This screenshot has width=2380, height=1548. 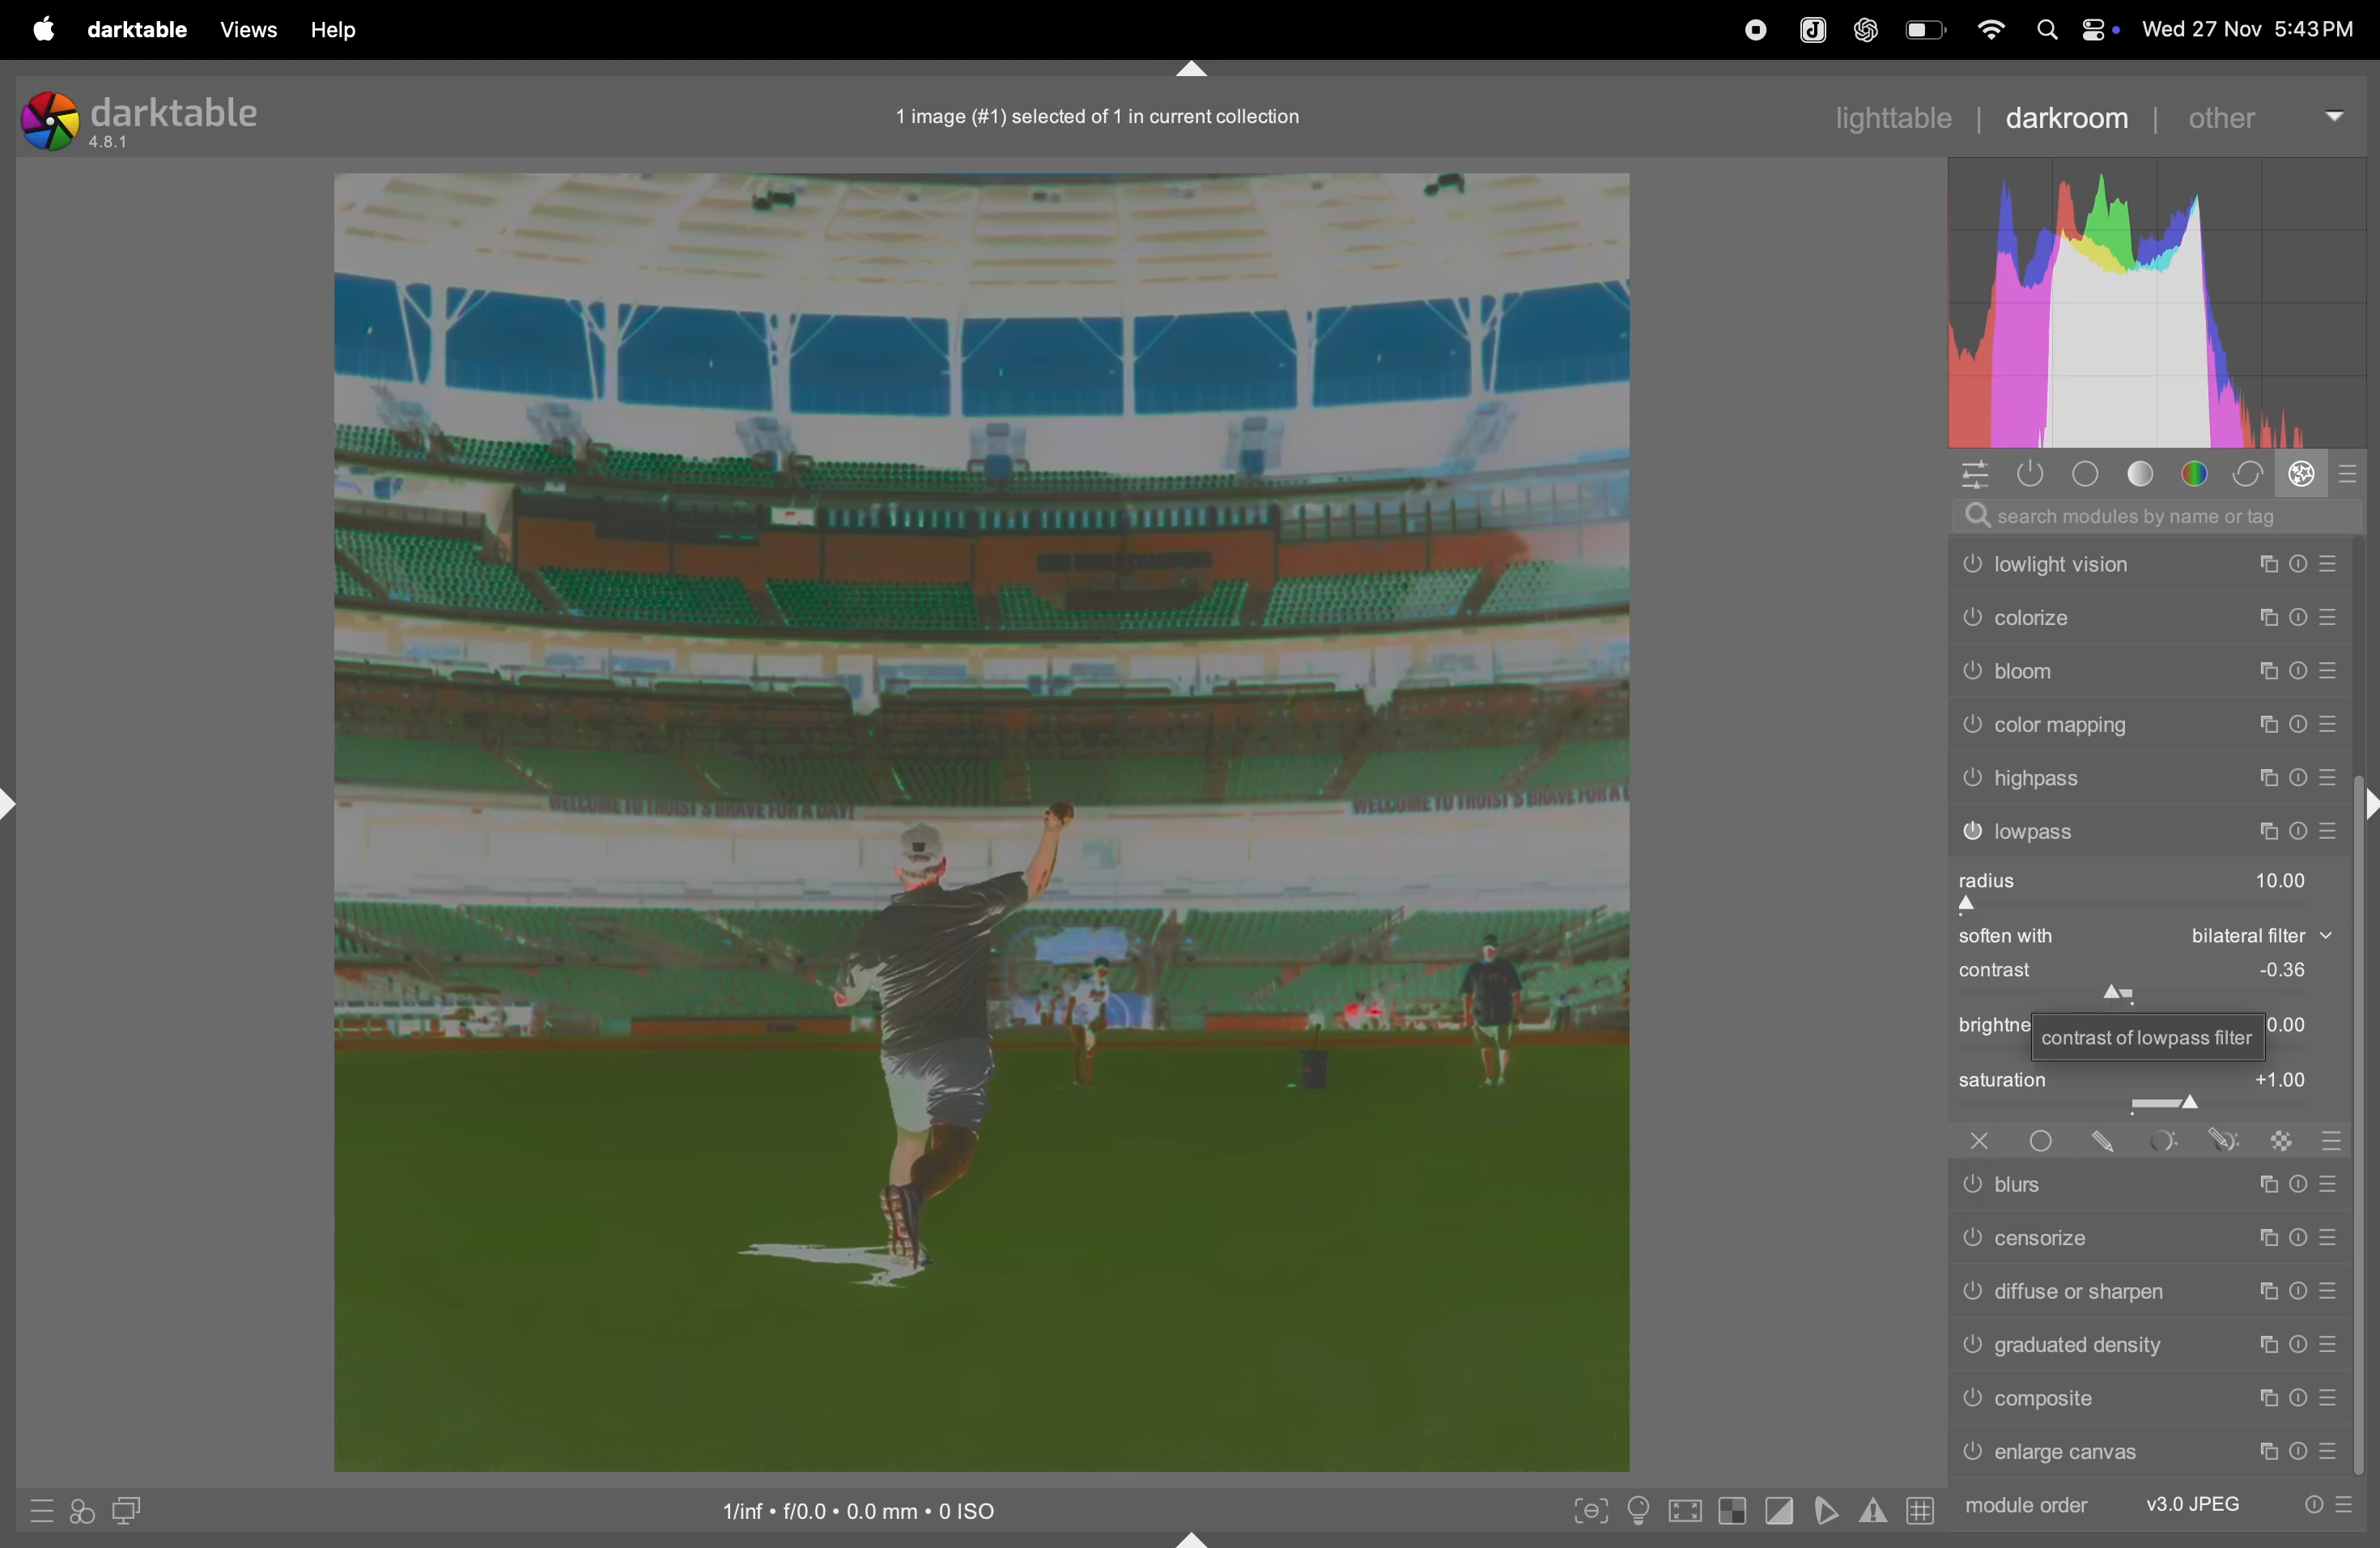 I want to click on high pass, so click(x=2145, y=778).